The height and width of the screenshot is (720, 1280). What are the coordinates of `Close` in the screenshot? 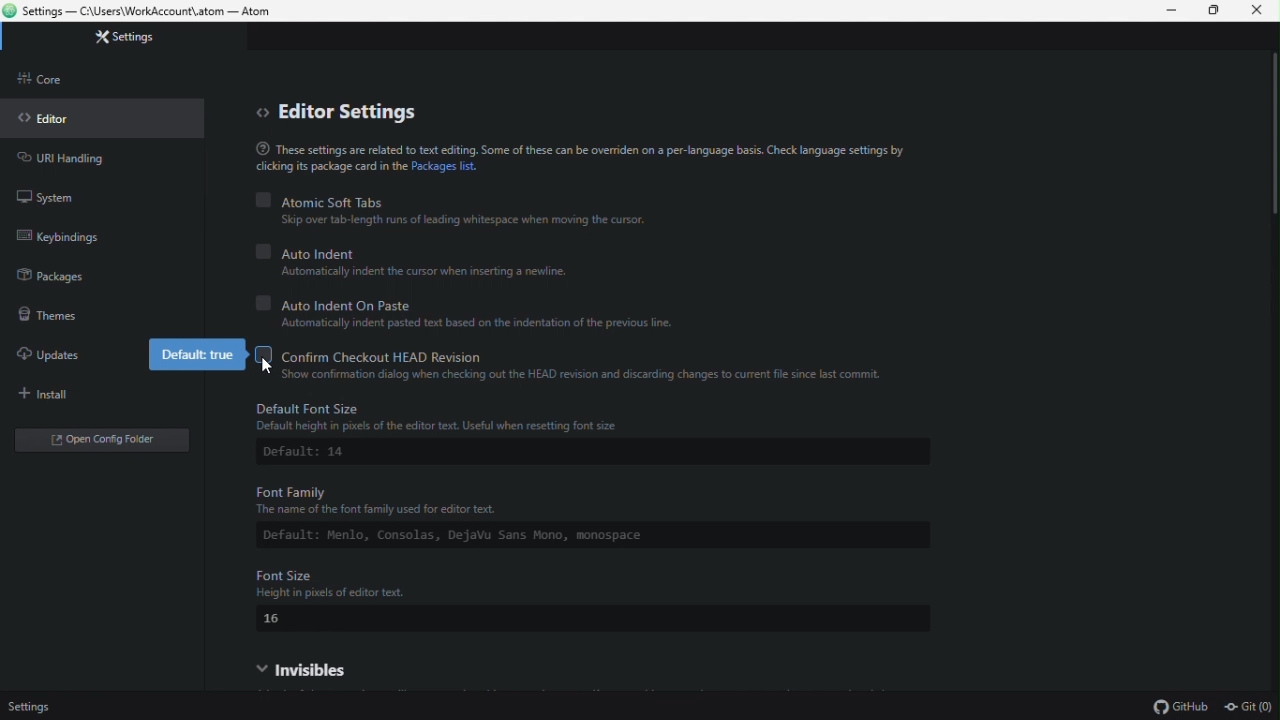 It's located at (1258, 15).